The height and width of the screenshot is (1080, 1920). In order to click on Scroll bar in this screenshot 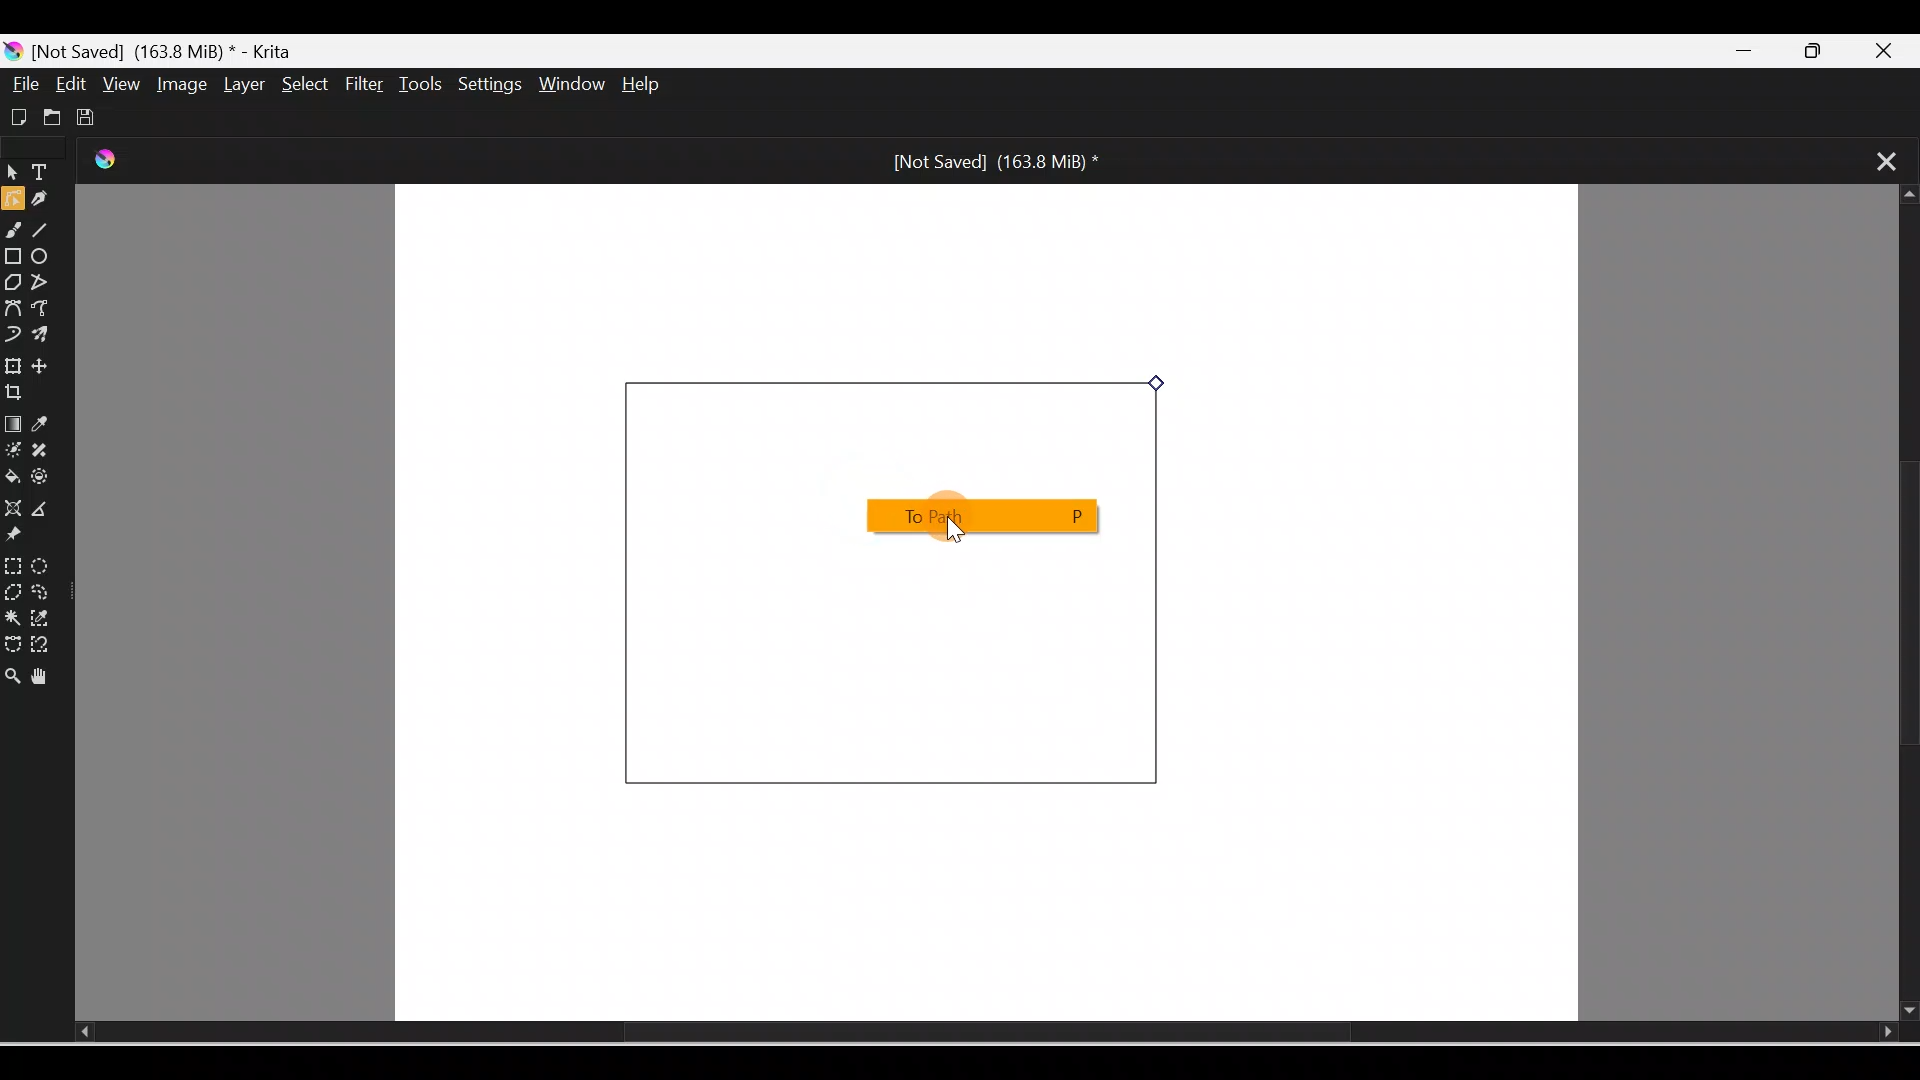, I will do `click(956, 1033)`.